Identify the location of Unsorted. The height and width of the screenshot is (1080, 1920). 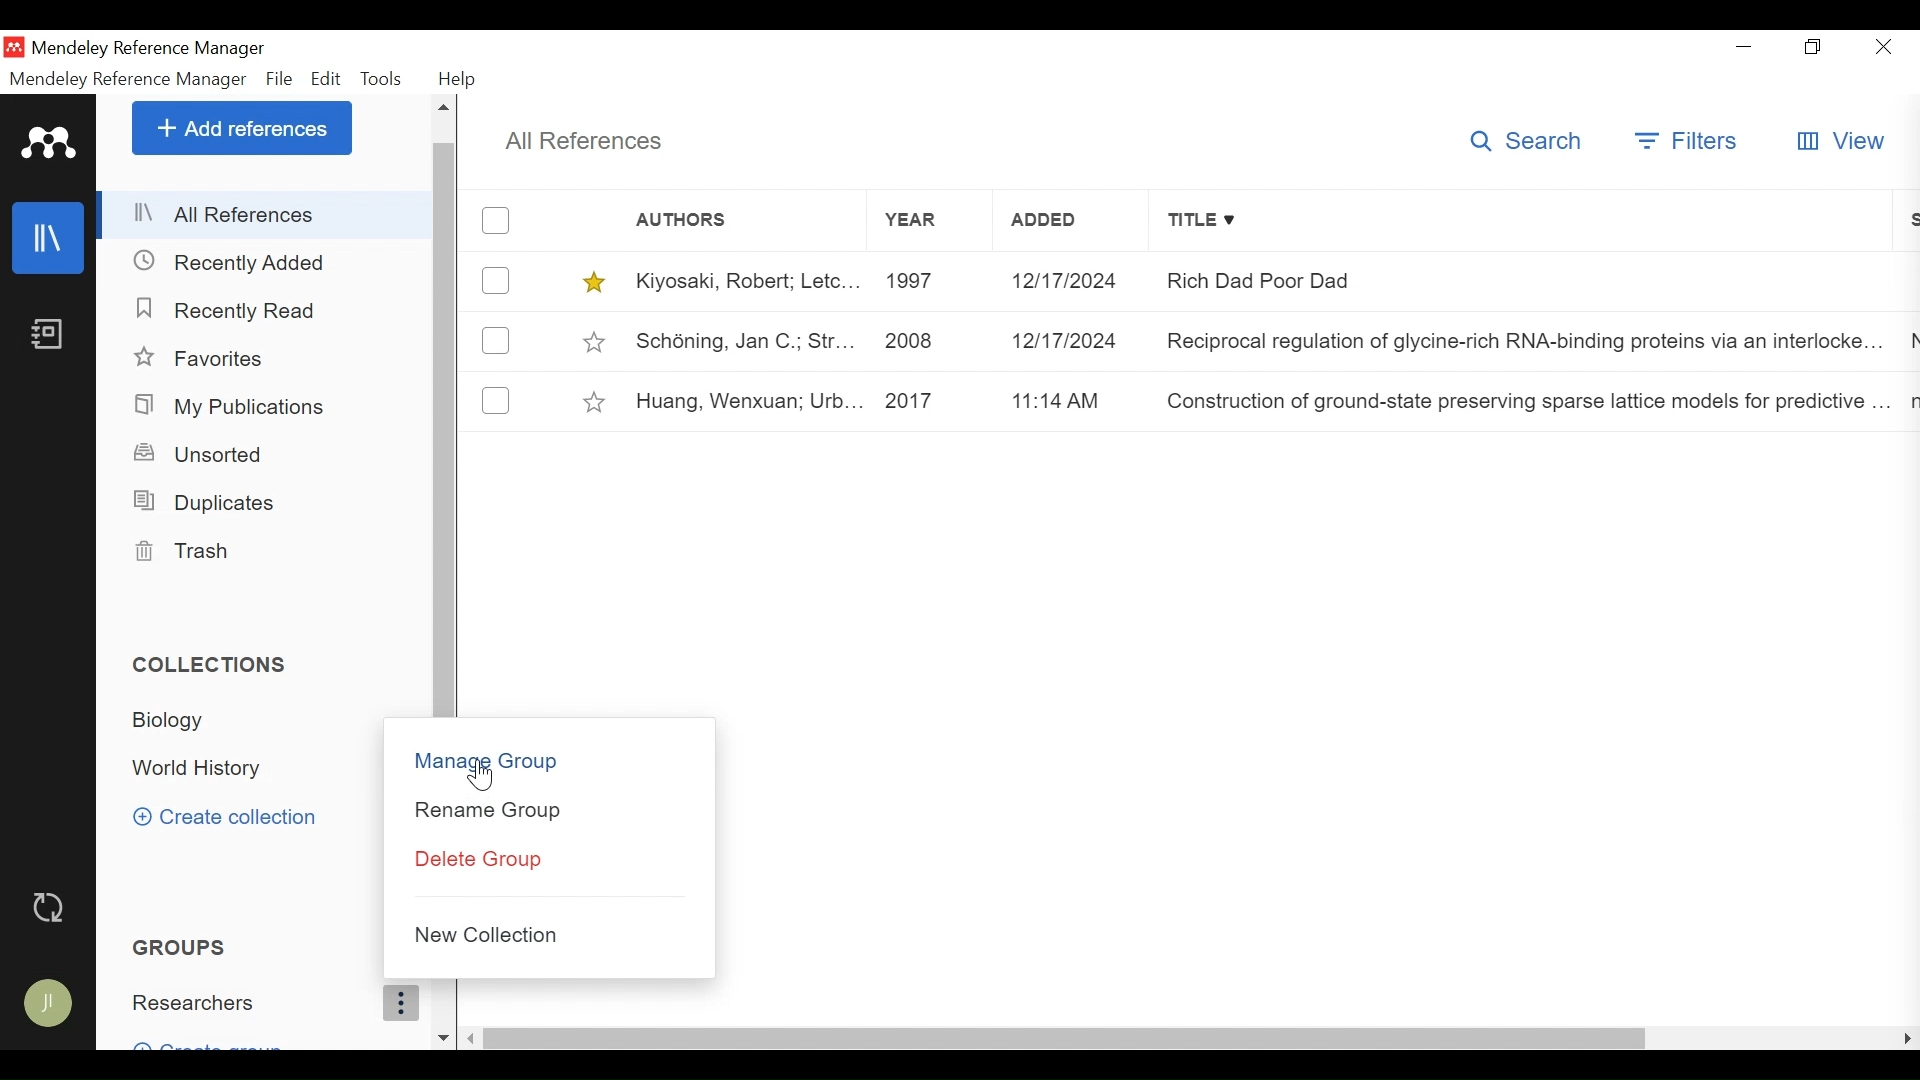
(206, 454).